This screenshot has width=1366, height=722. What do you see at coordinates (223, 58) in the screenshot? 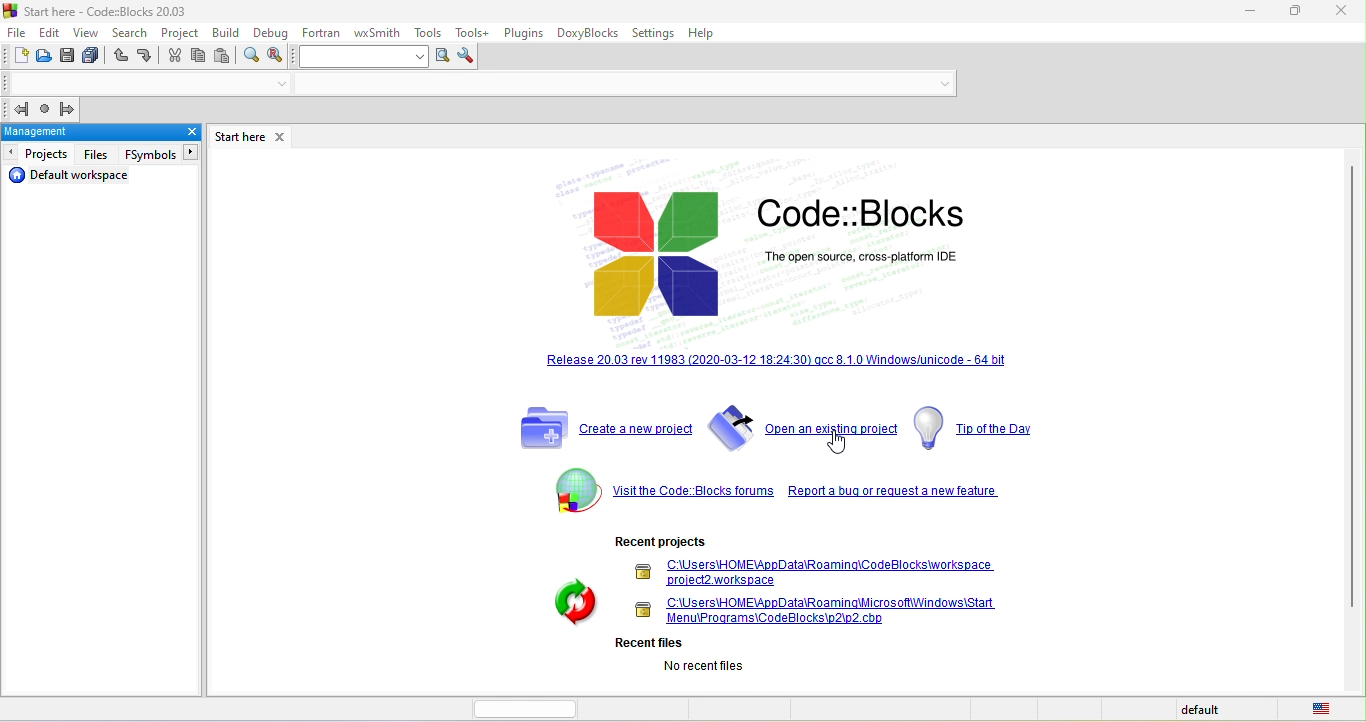
I see `paste` at bounding box center [223, 58].